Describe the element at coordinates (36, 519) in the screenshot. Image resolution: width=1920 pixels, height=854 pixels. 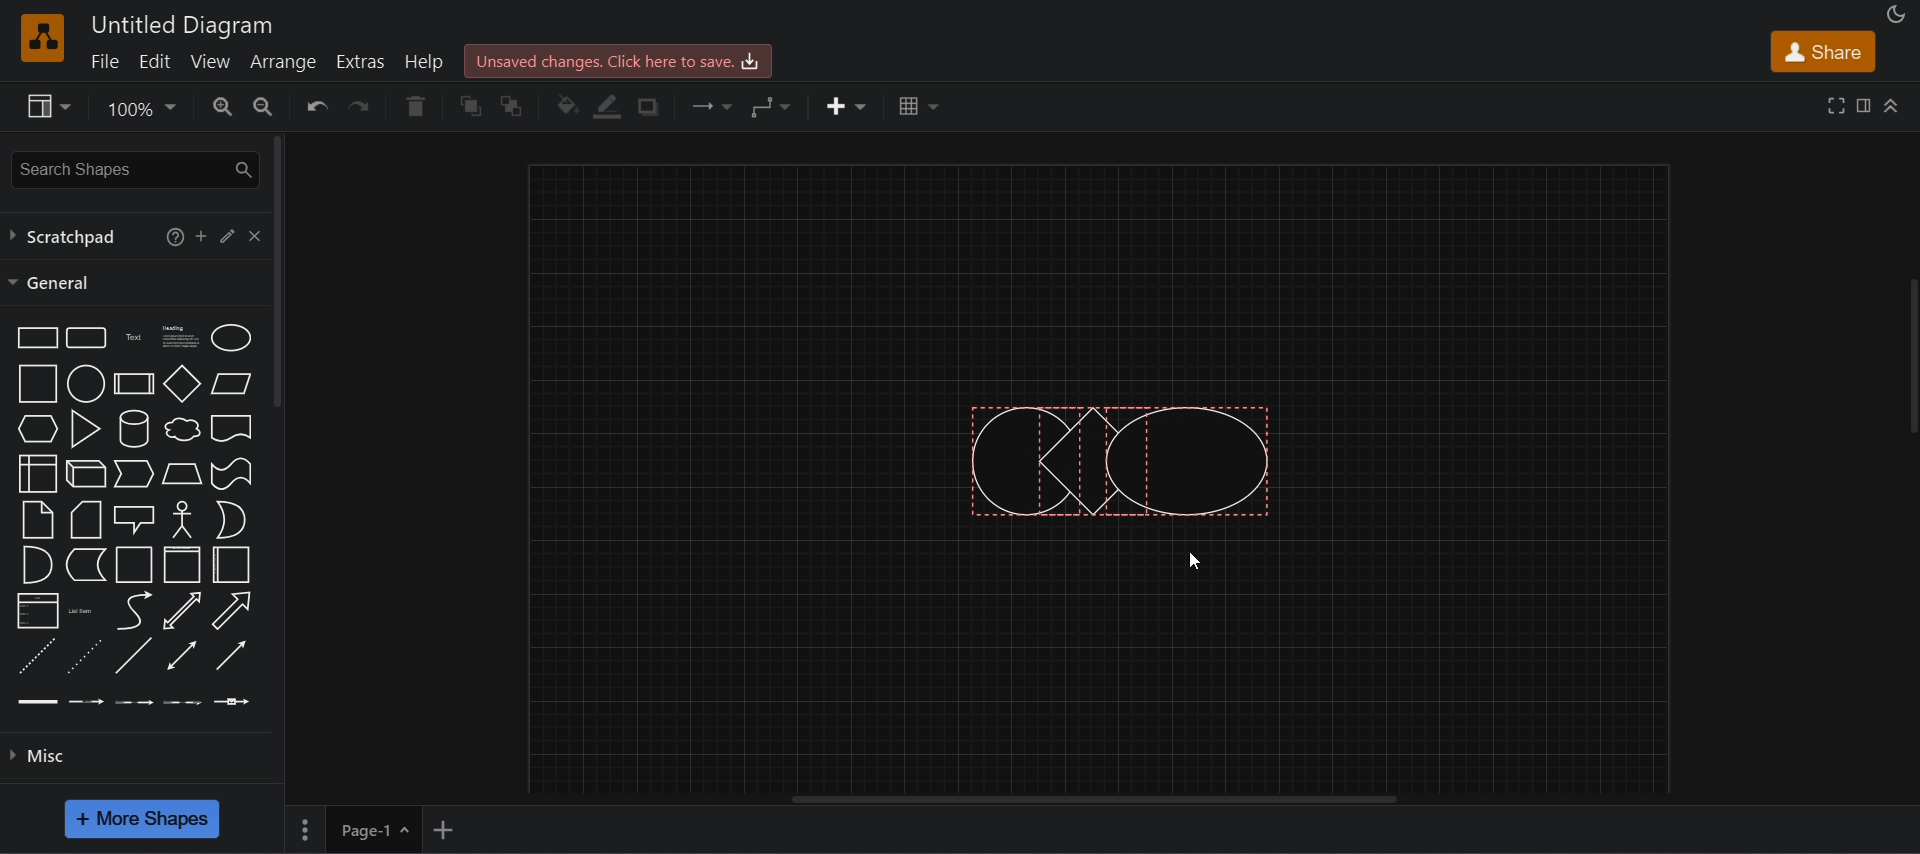
I see `note` at that location.